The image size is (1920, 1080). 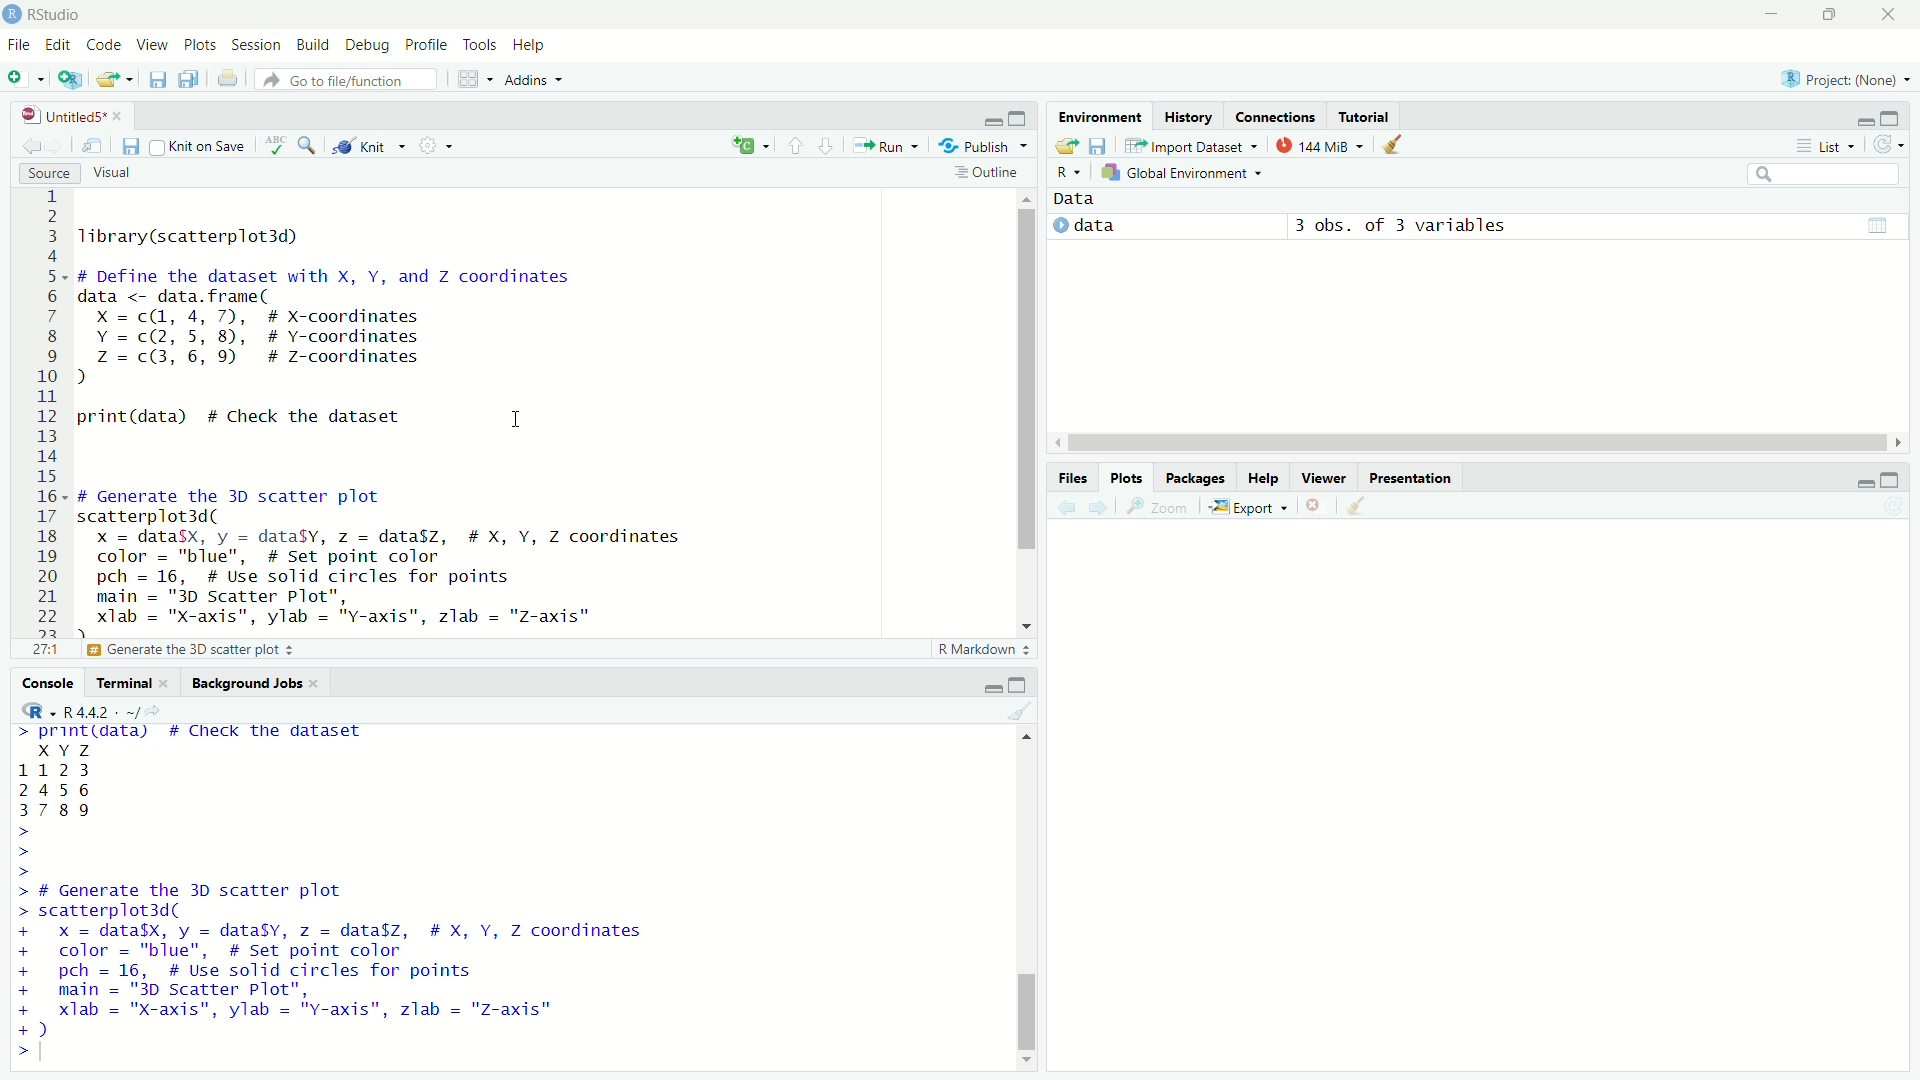 What do you see at coordinates (323, 687) in the screenshot?
I see `close` at bounding box center [323, 687].